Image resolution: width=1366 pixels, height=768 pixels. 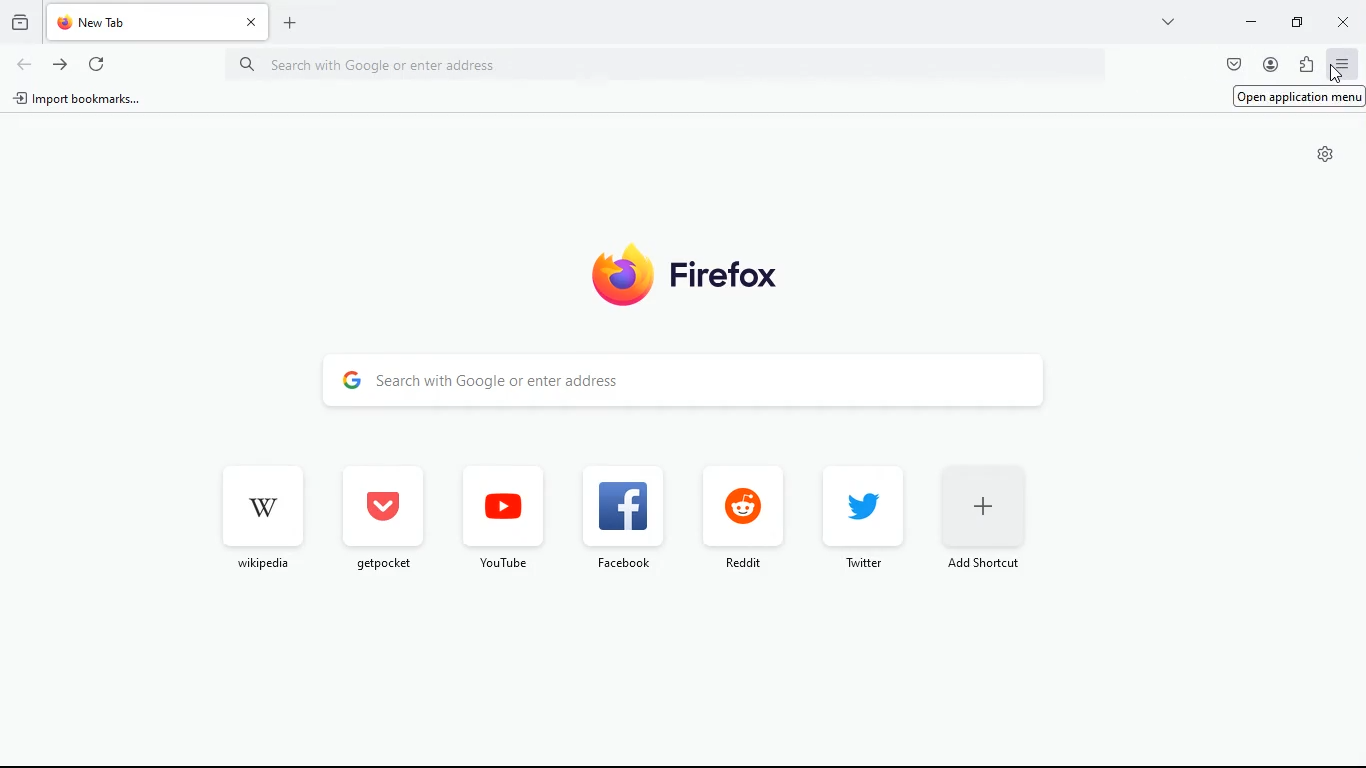 I want to click on youtube, so click(x=499, y=526).